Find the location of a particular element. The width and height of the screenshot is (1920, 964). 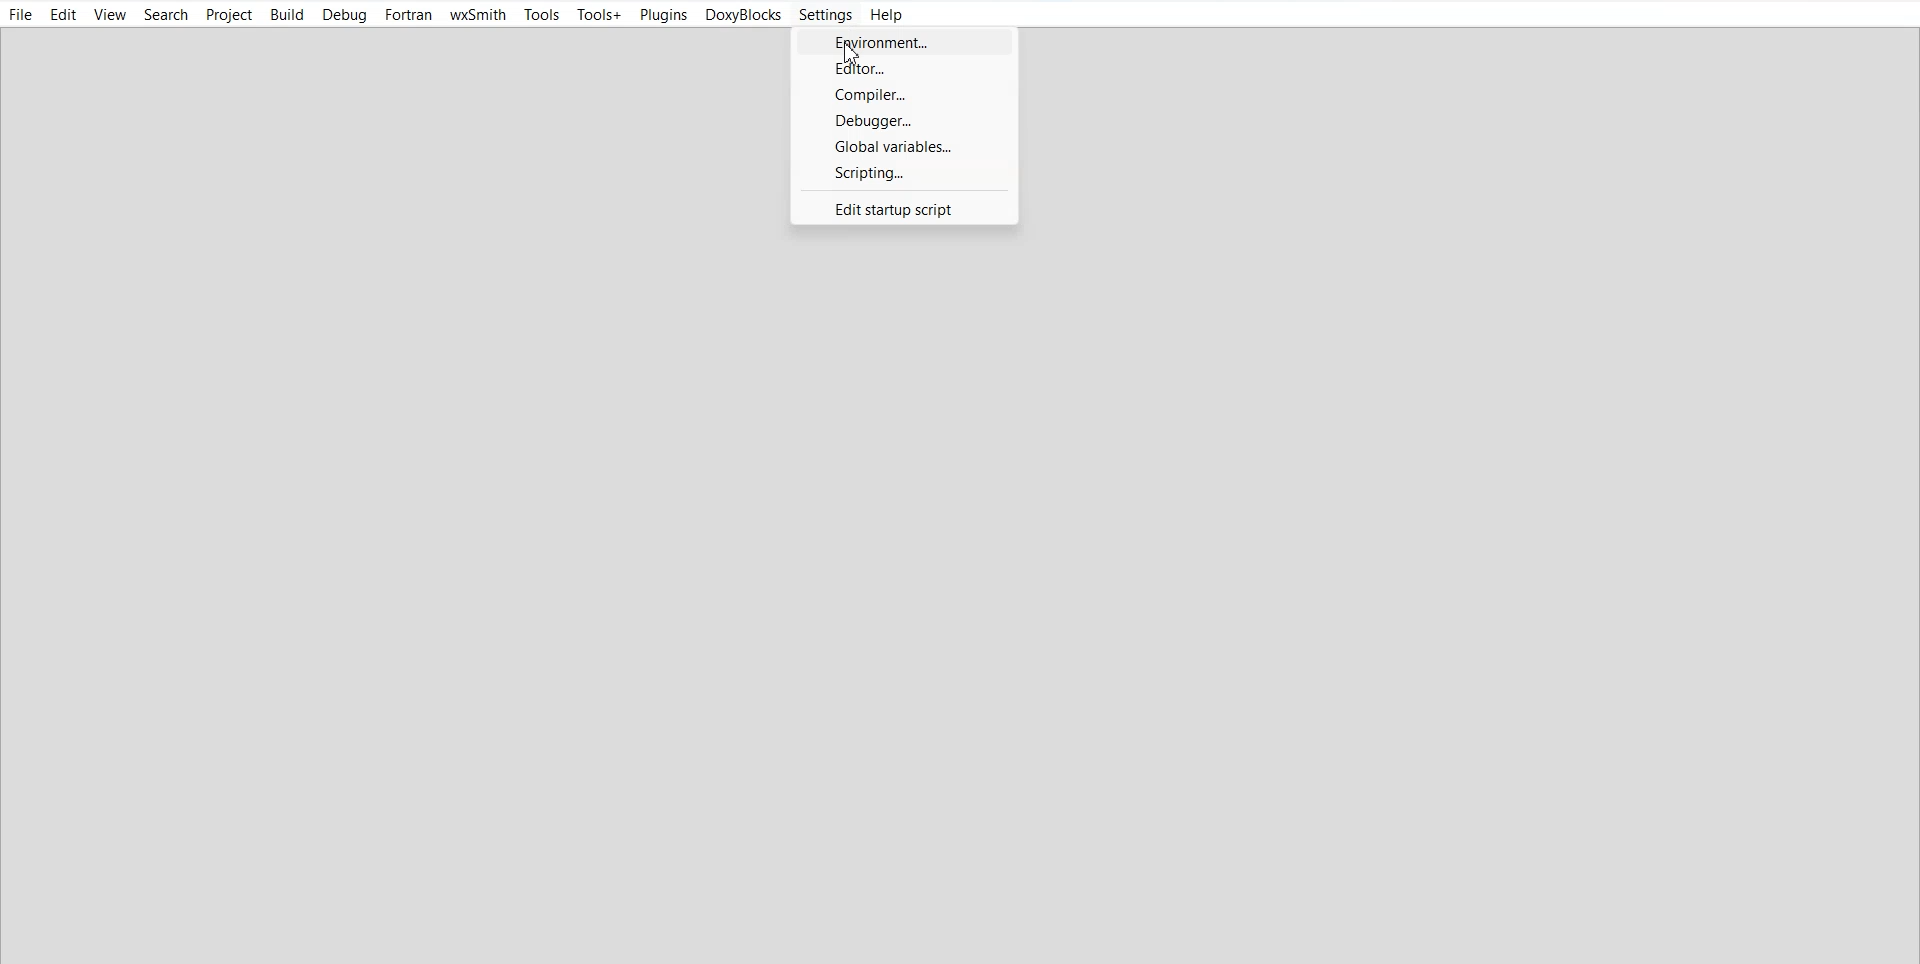

Environment is located at coordinates (906, 41).